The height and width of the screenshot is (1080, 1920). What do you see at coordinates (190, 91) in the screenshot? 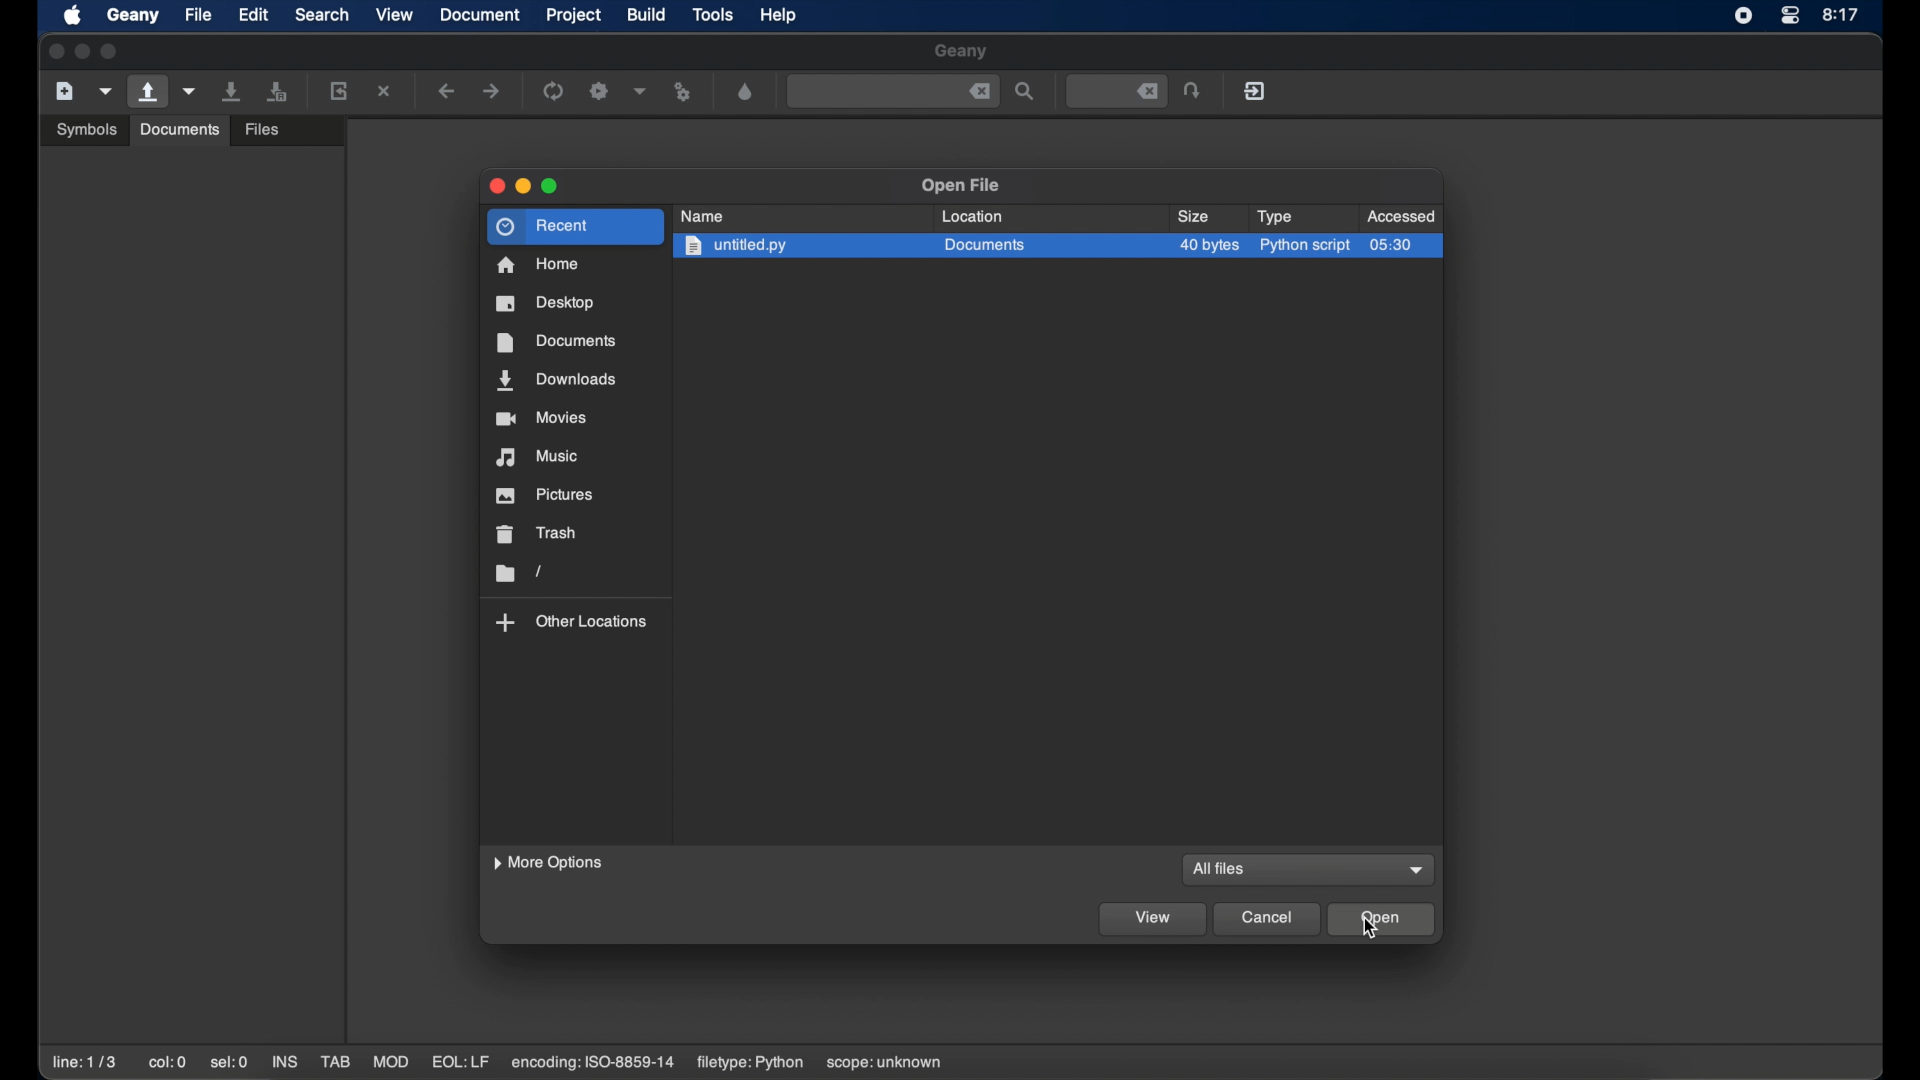
I see `open a recent file` at bounding box center [190, 91].